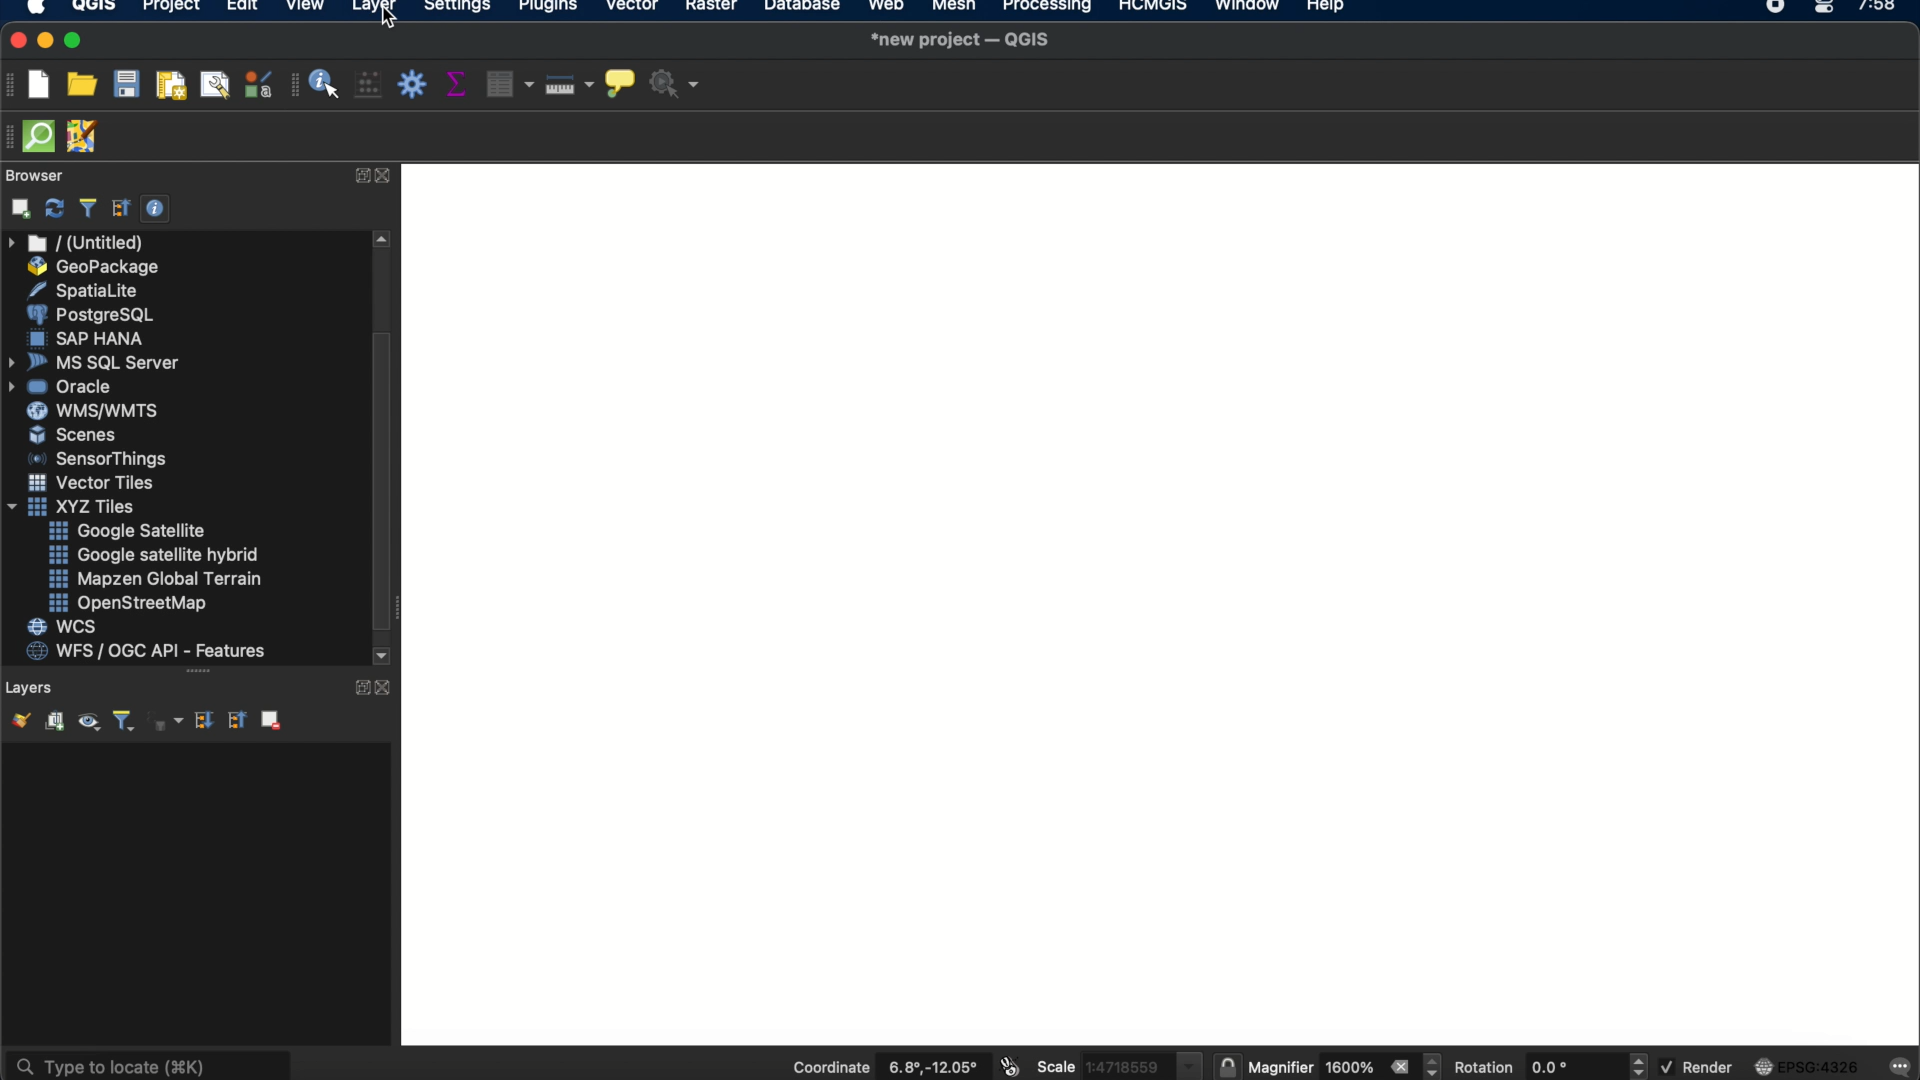 The image size is (1920, 1080). Describe the element at coordinates (374, 10) in the screenshot. I see `layer` at that location.